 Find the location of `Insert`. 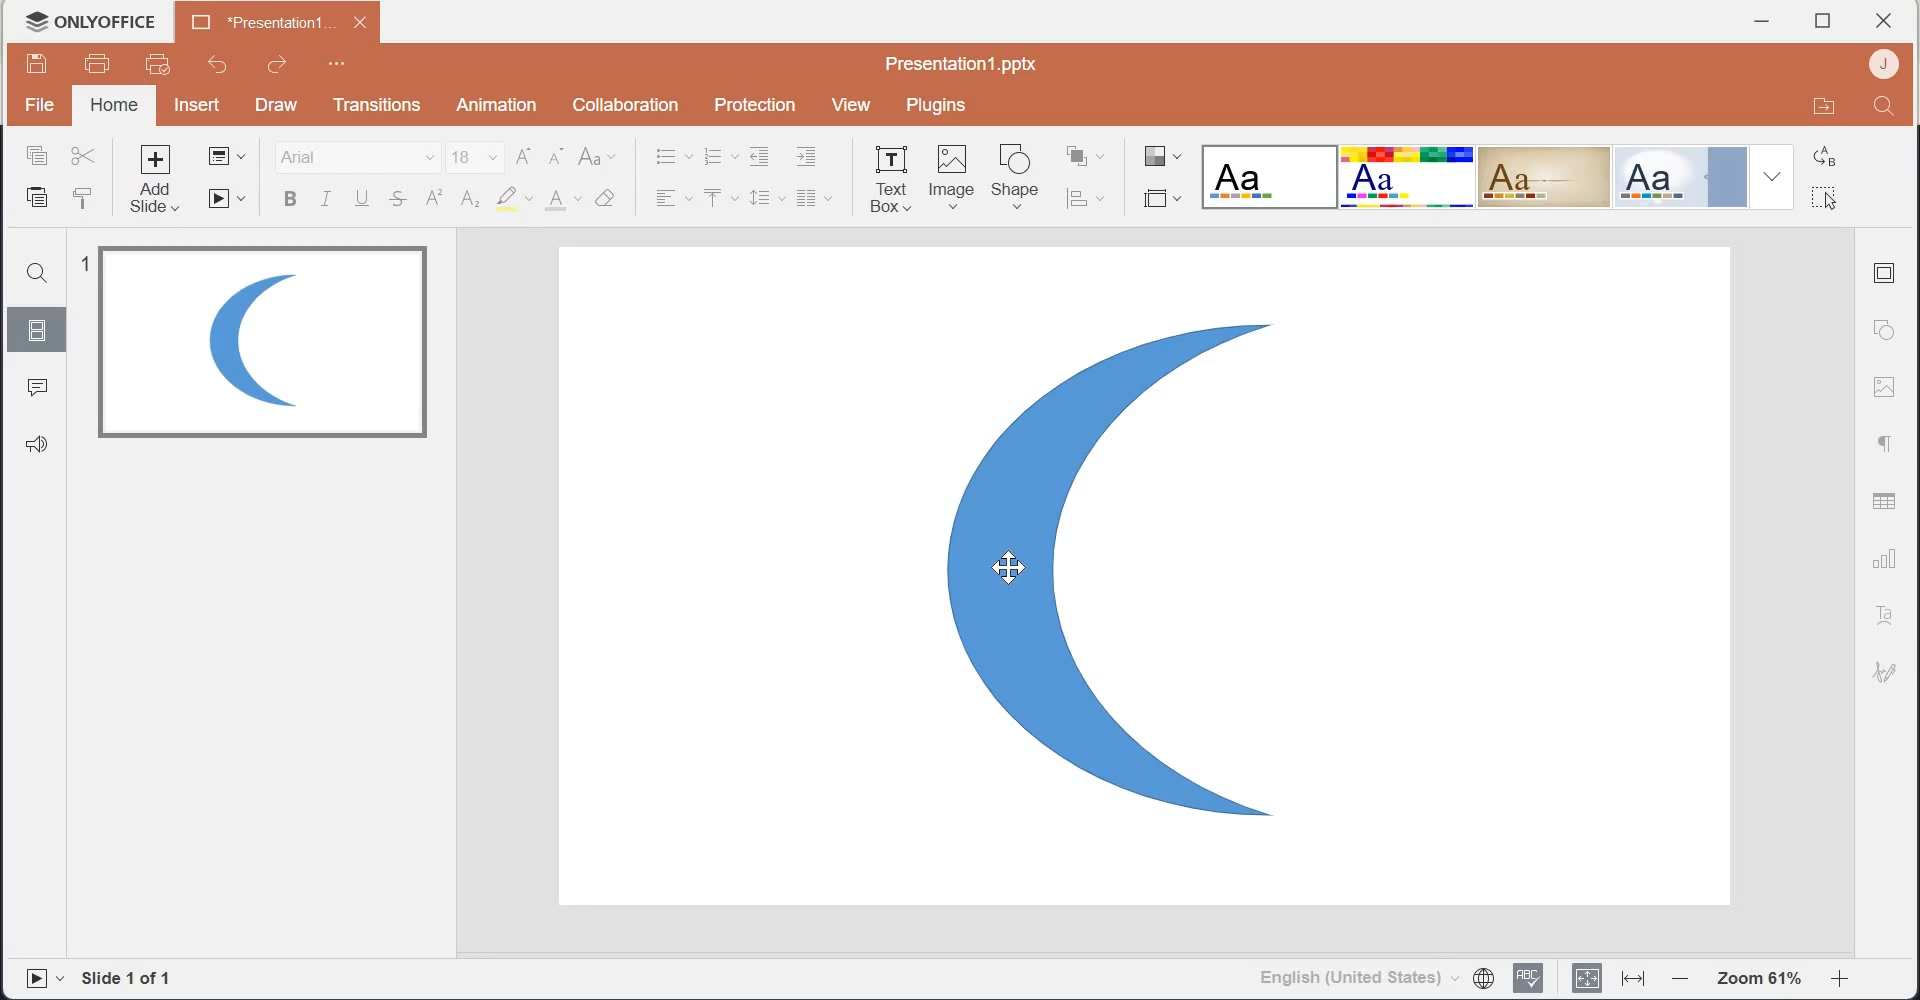

Insert is located at coordinates (199, 104).